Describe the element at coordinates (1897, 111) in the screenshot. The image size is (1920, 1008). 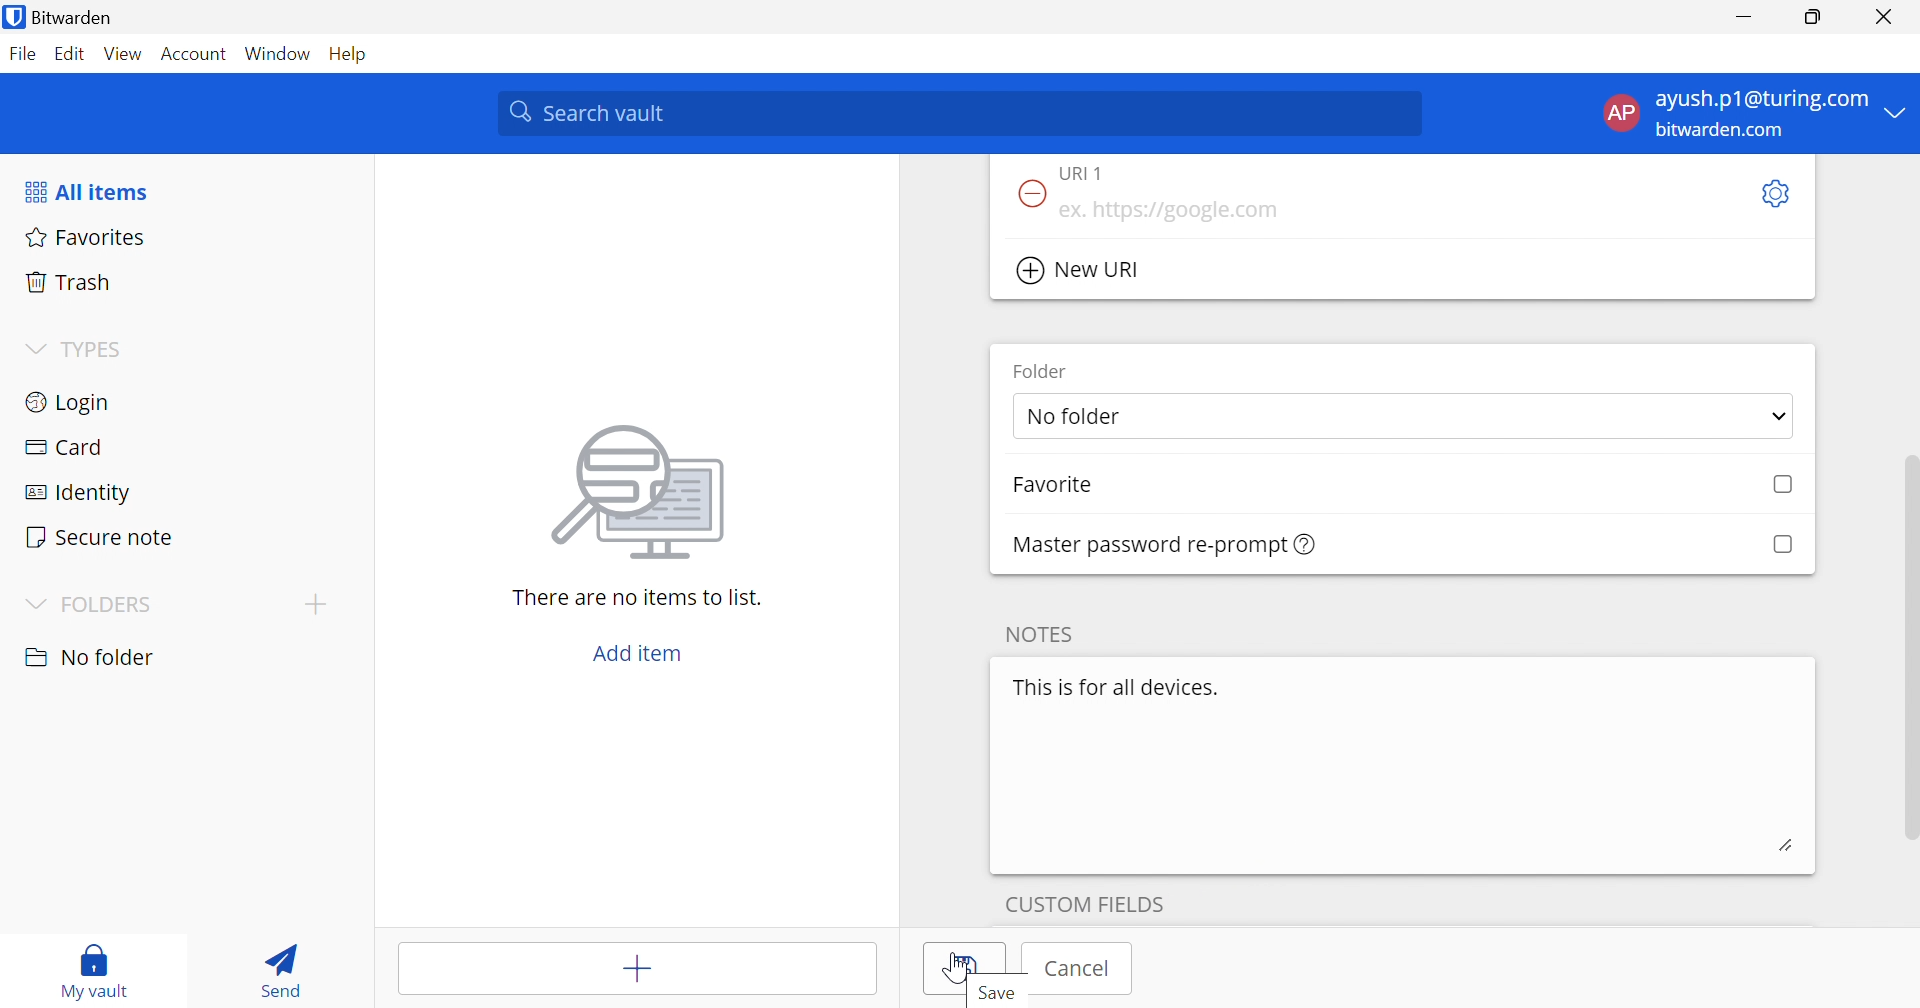
I see `Drop Down` at that location.